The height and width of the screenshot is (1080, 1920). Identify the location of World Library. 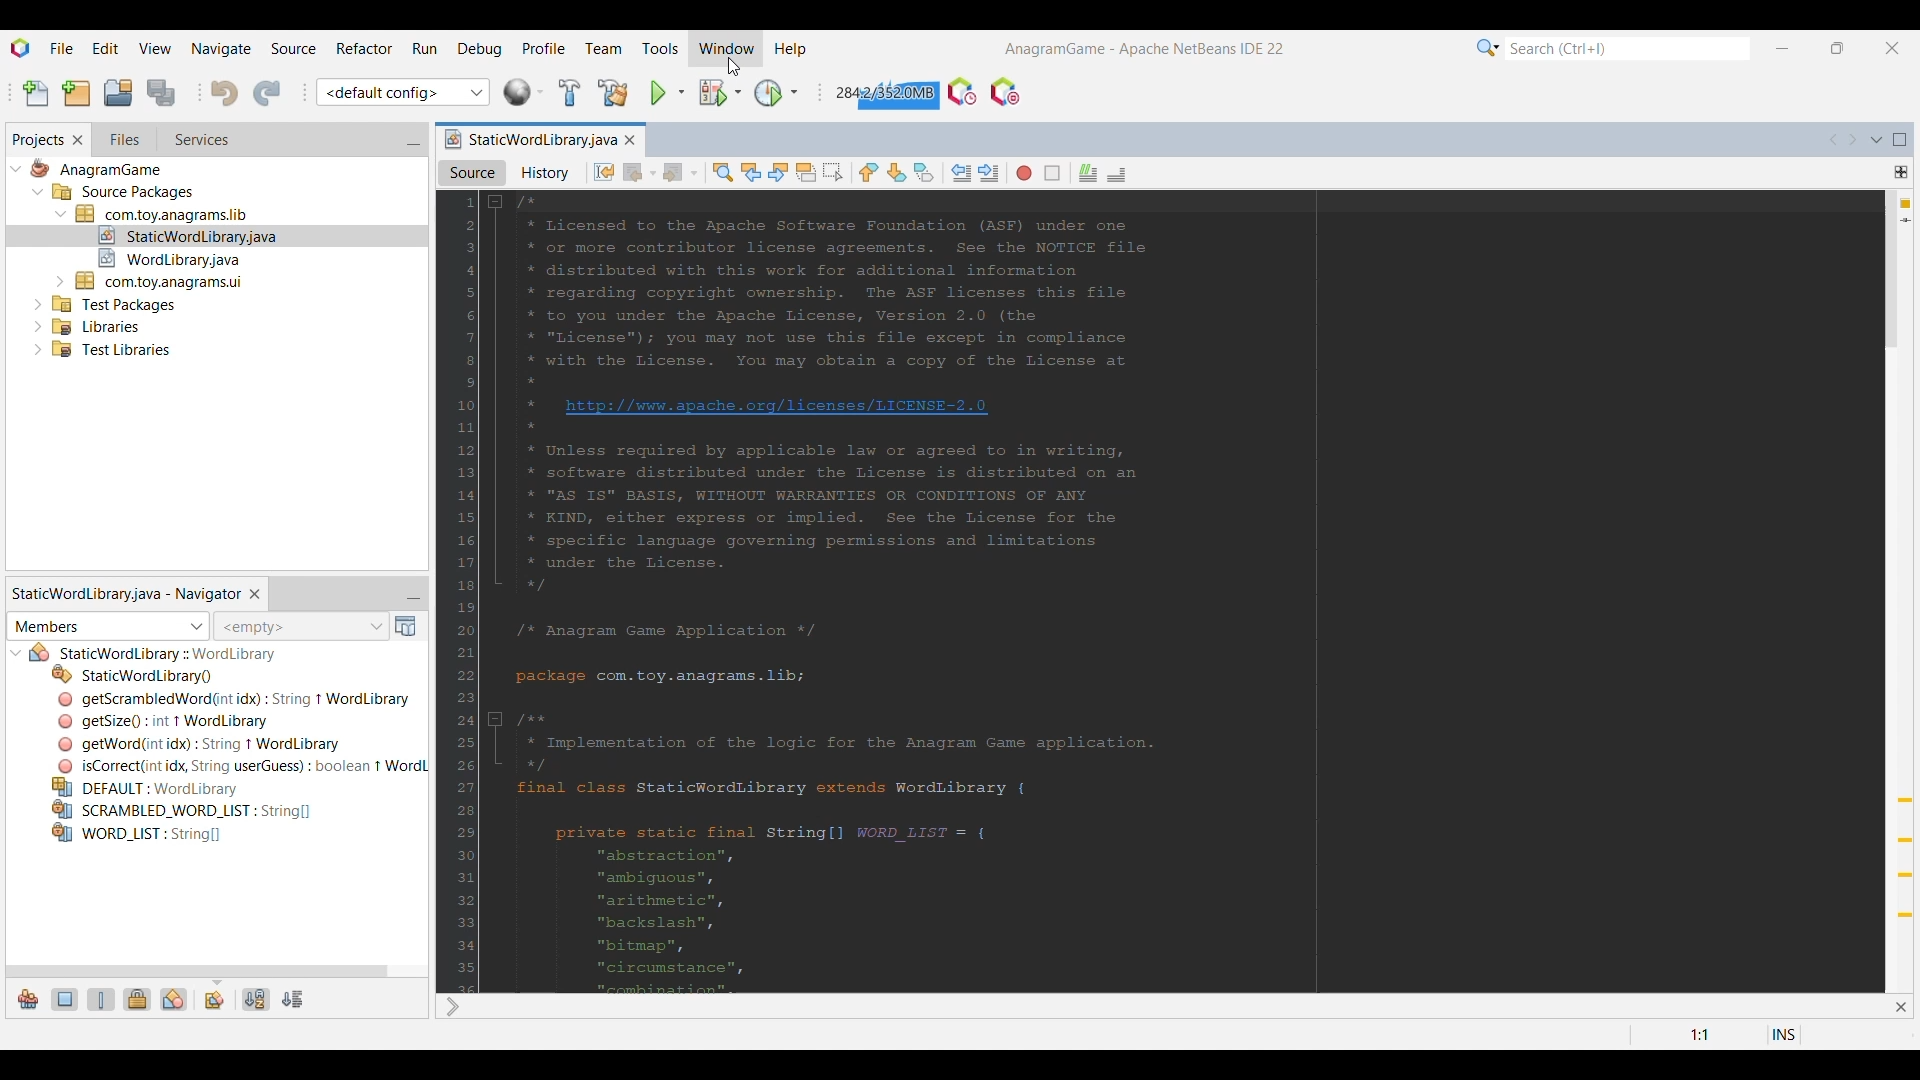
(524, 92).